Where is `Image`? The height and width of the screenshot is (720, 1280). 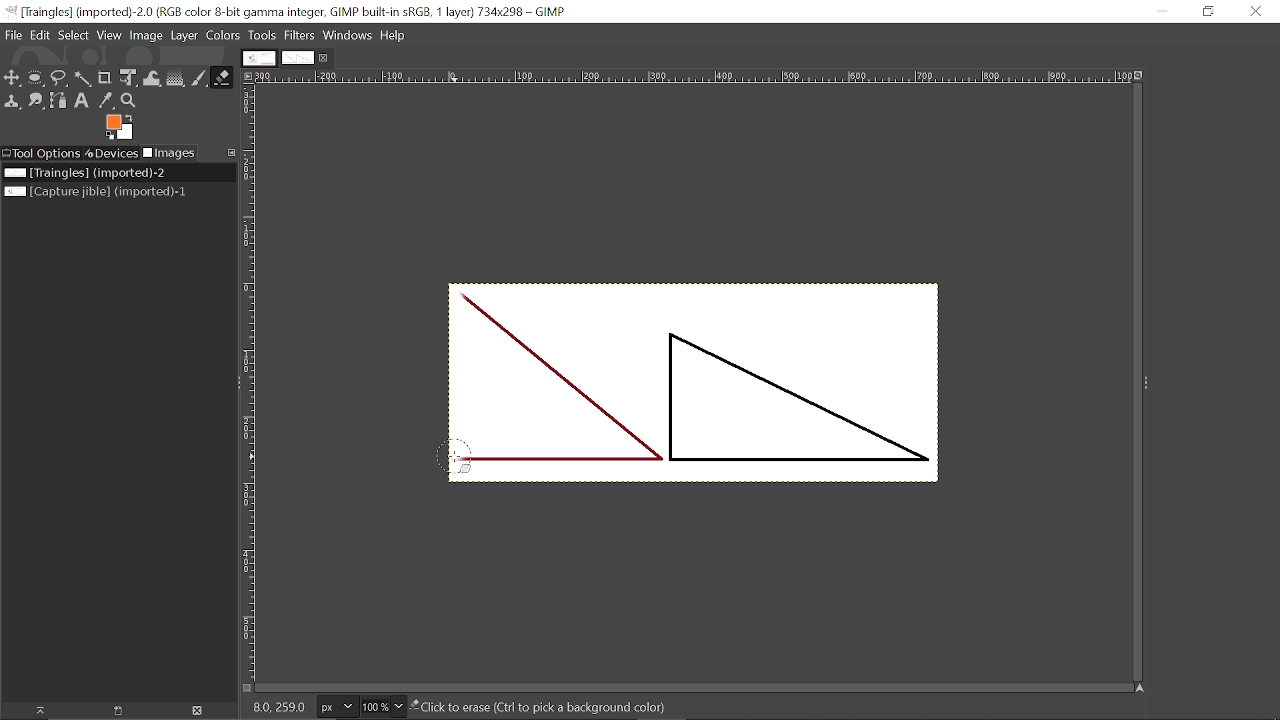 Image is located at coordinates (145, 35).